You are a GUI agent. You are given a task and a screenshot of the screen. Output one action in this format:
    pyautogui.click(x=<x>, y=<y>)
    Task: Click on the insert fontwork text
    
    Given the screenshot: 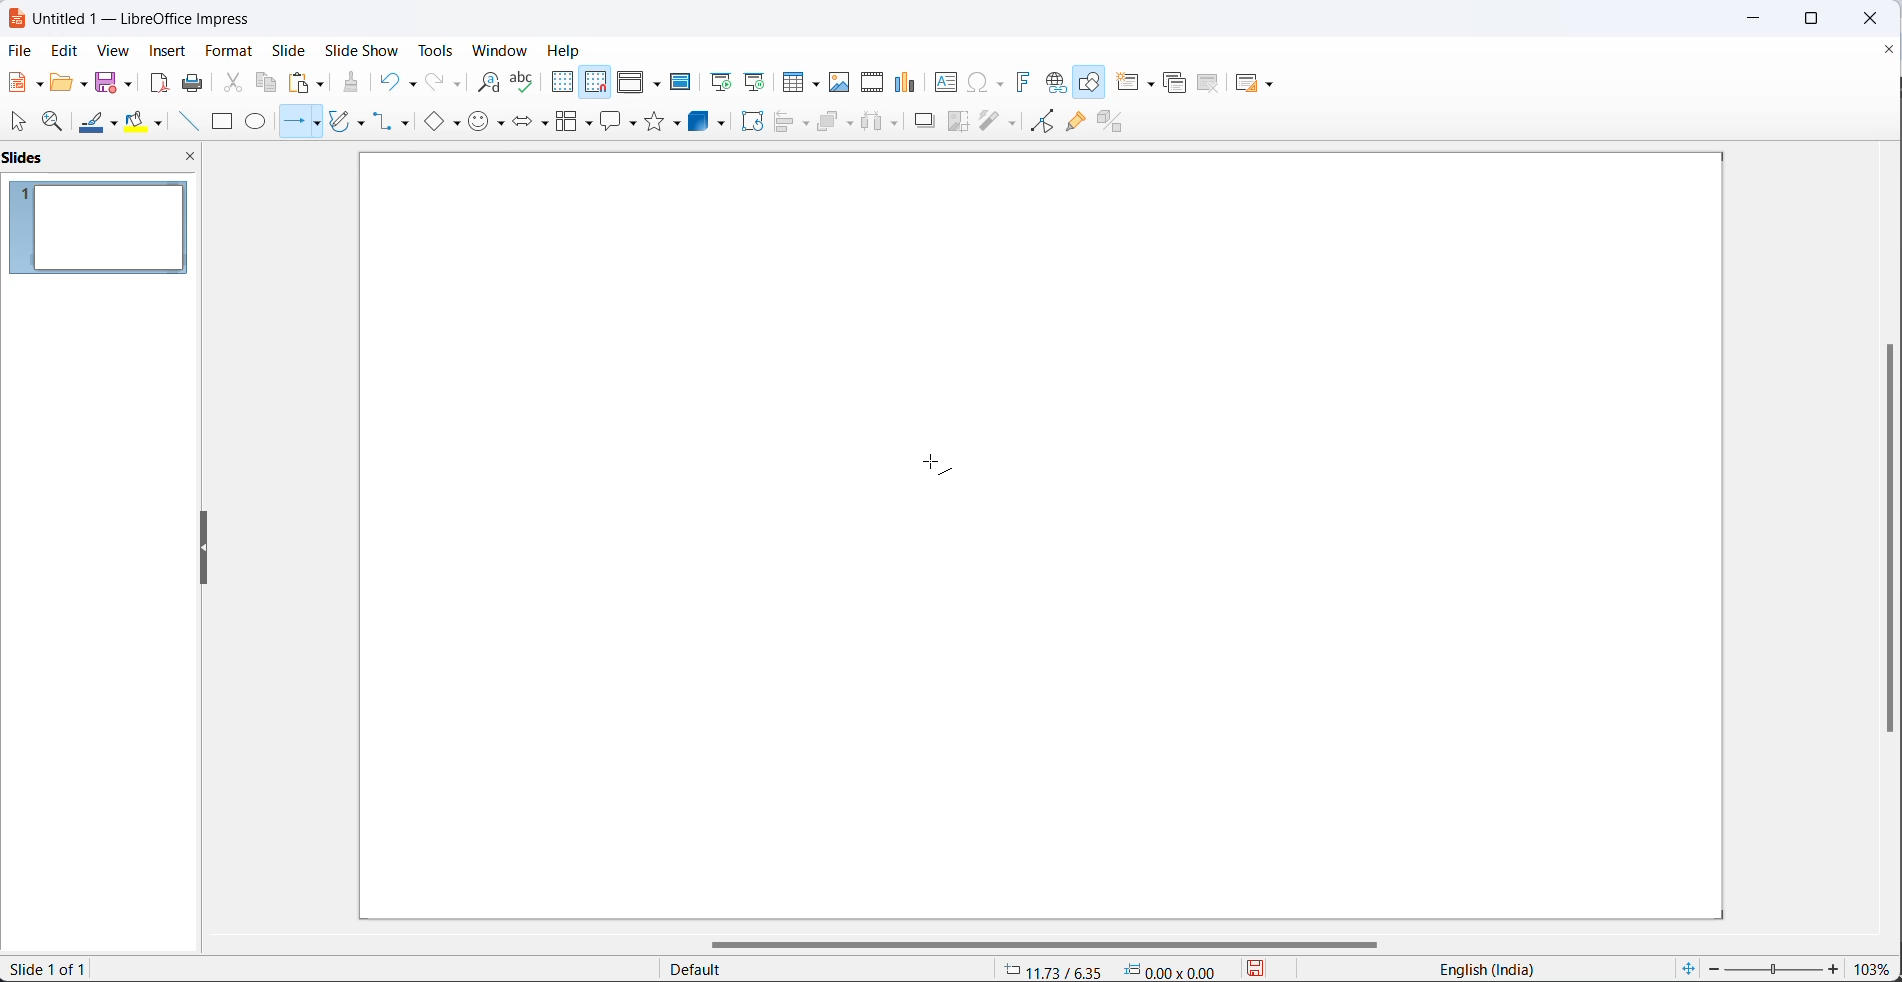 What is the action you would take?
    pyautogui.click(x=1022, y=82)
    